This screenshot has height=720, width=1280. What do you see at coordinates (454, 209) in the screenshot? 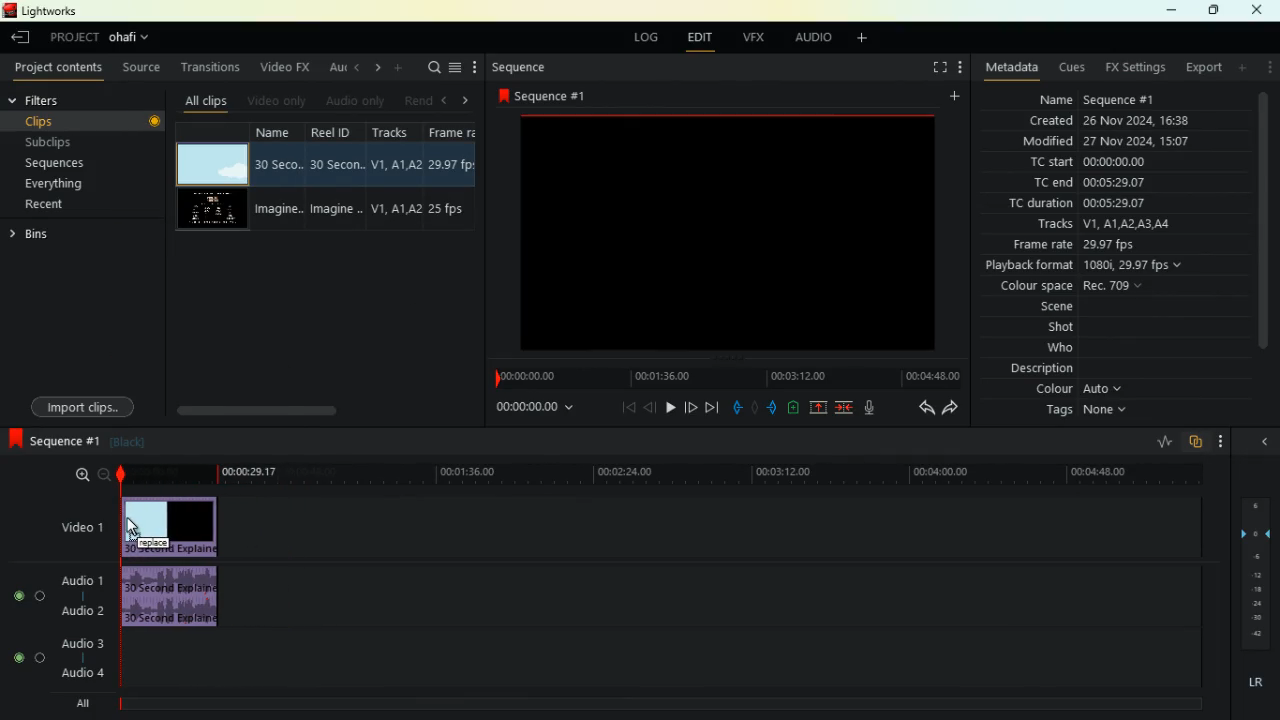
I see `25 fps` at bounding box center [454, 209].